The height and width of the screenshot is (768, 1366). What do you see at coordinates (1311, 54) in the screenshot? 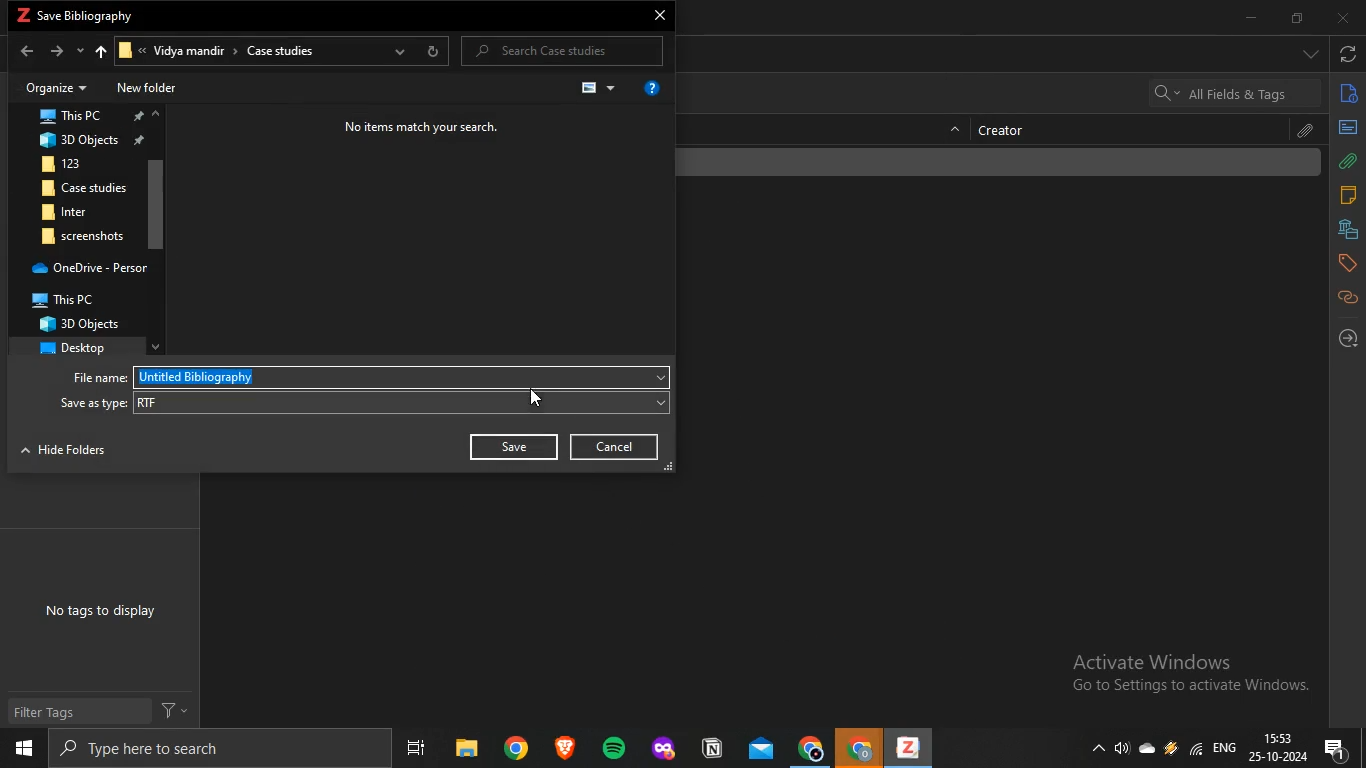
I see `drop down` at bounding box center [1311, 54].